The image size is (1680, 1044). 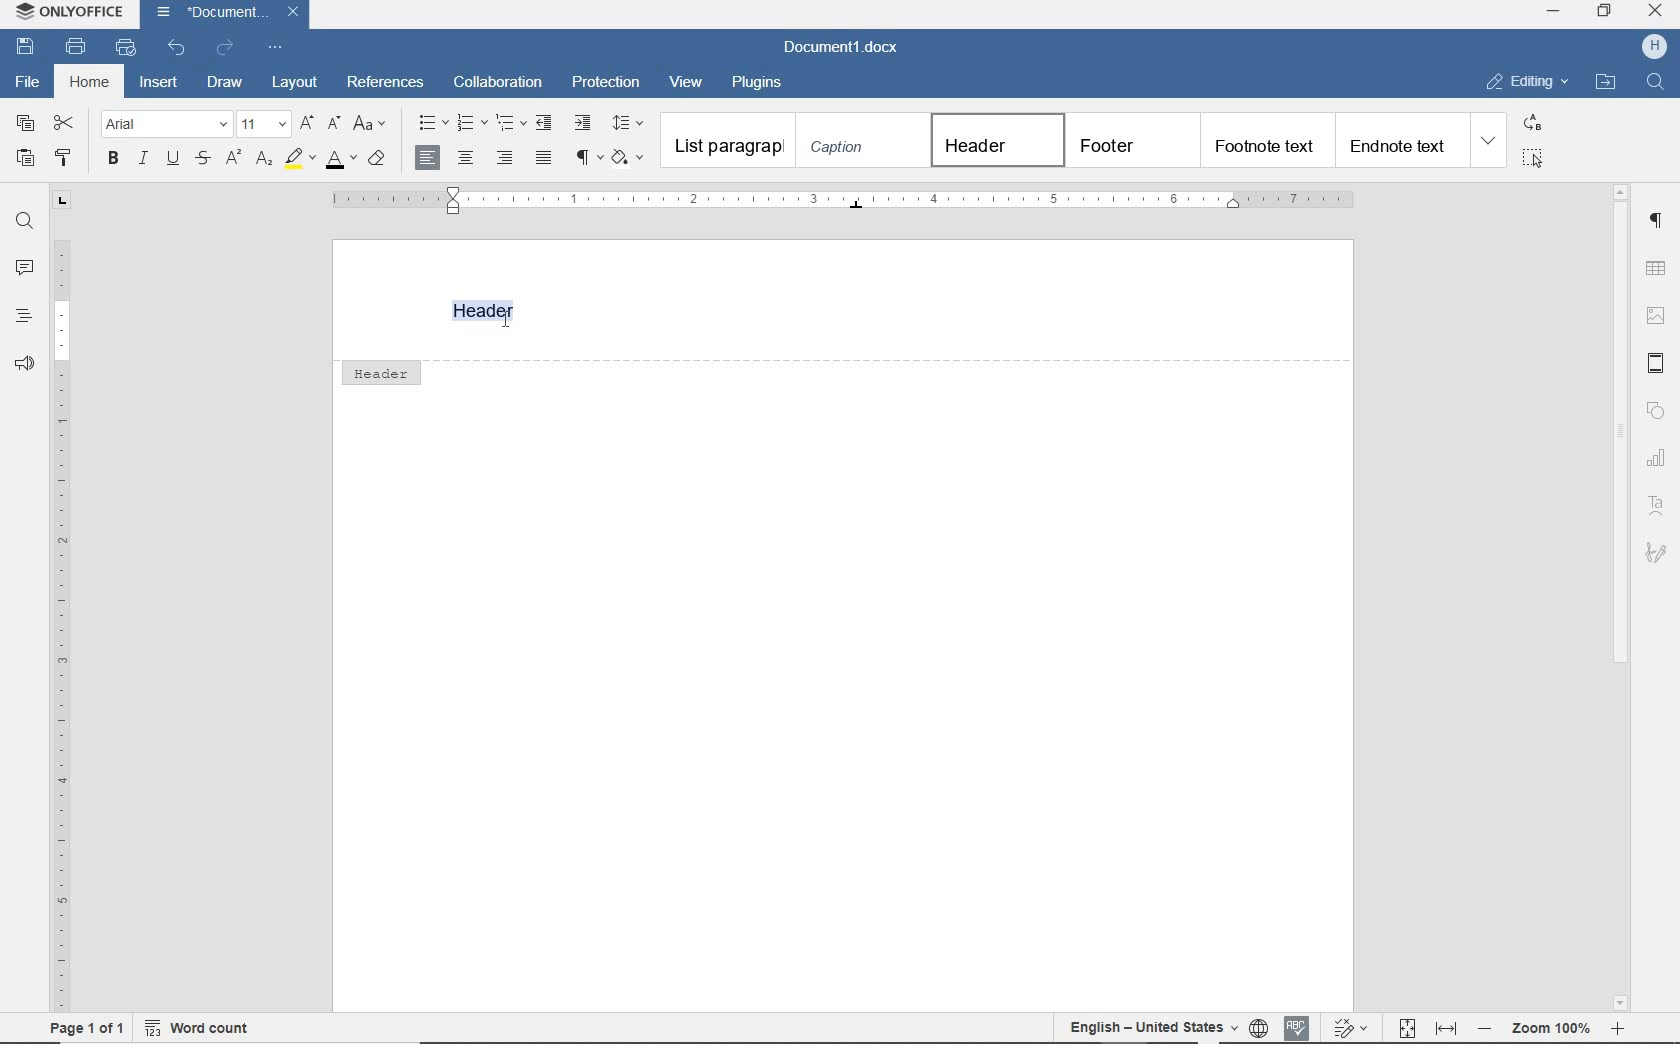 I want to click on FIND, so click(x=1653, y=84).